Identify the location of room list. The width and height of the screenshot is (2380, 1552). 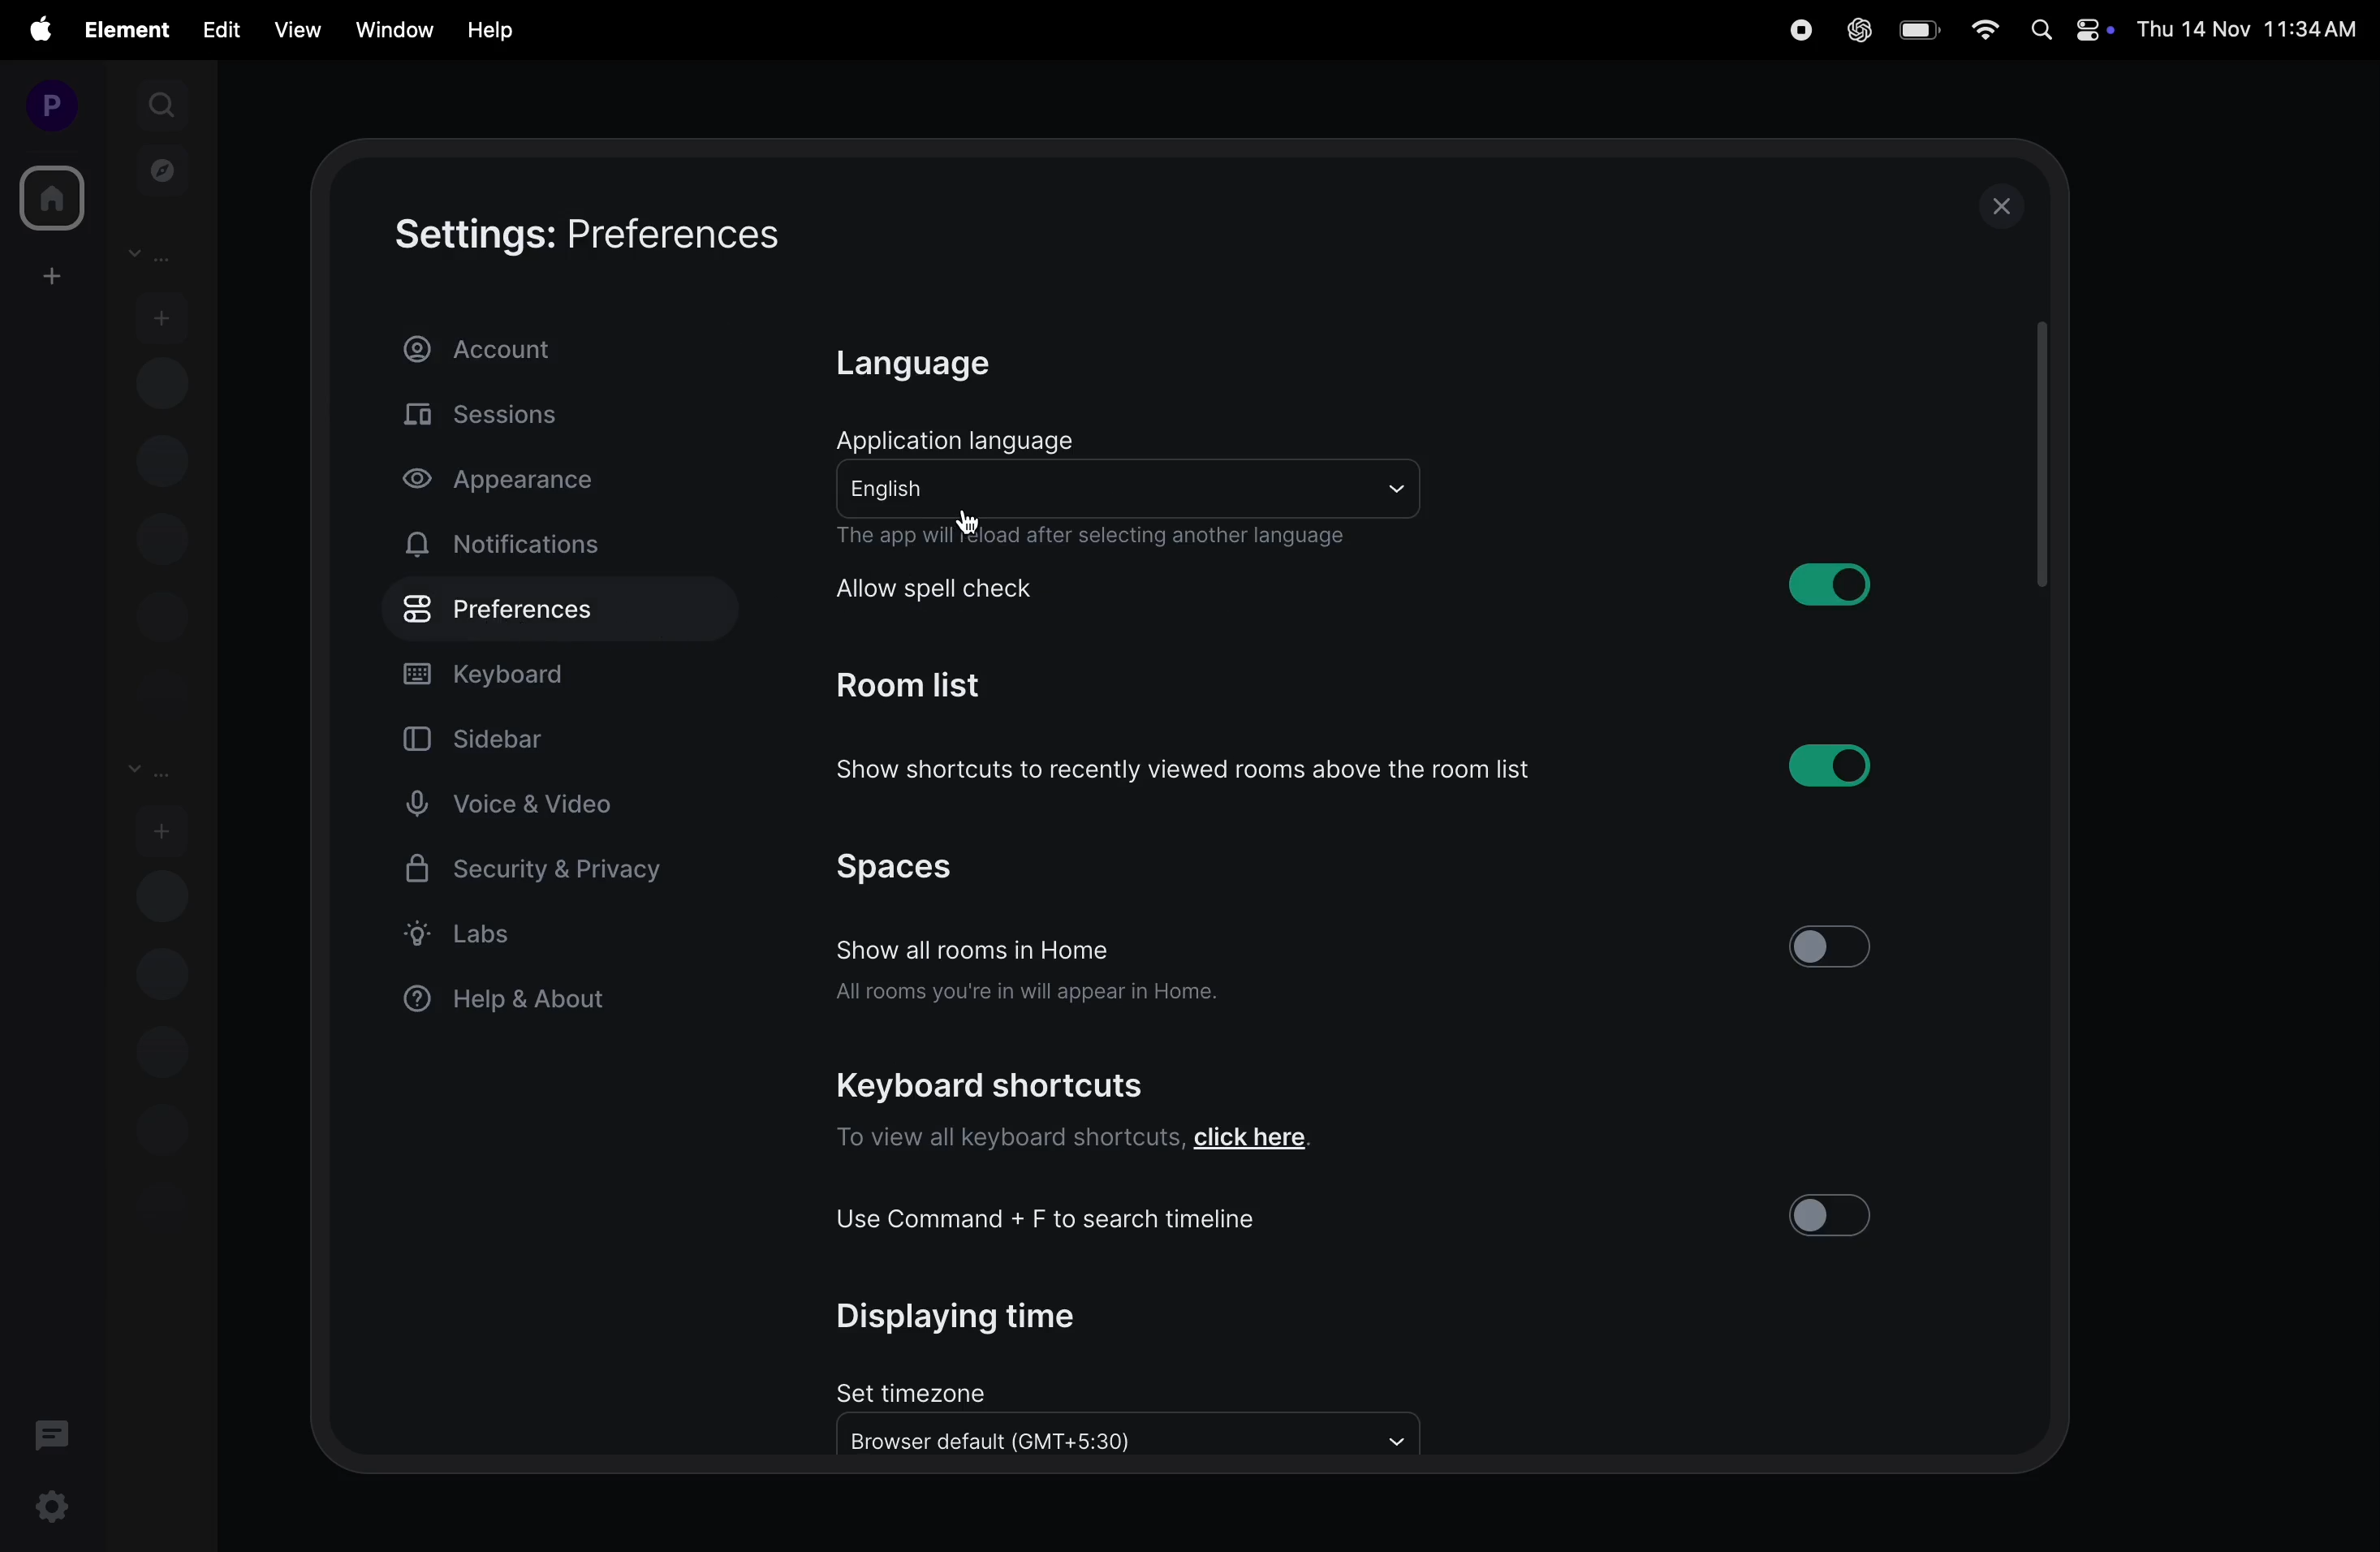
(911, 682).